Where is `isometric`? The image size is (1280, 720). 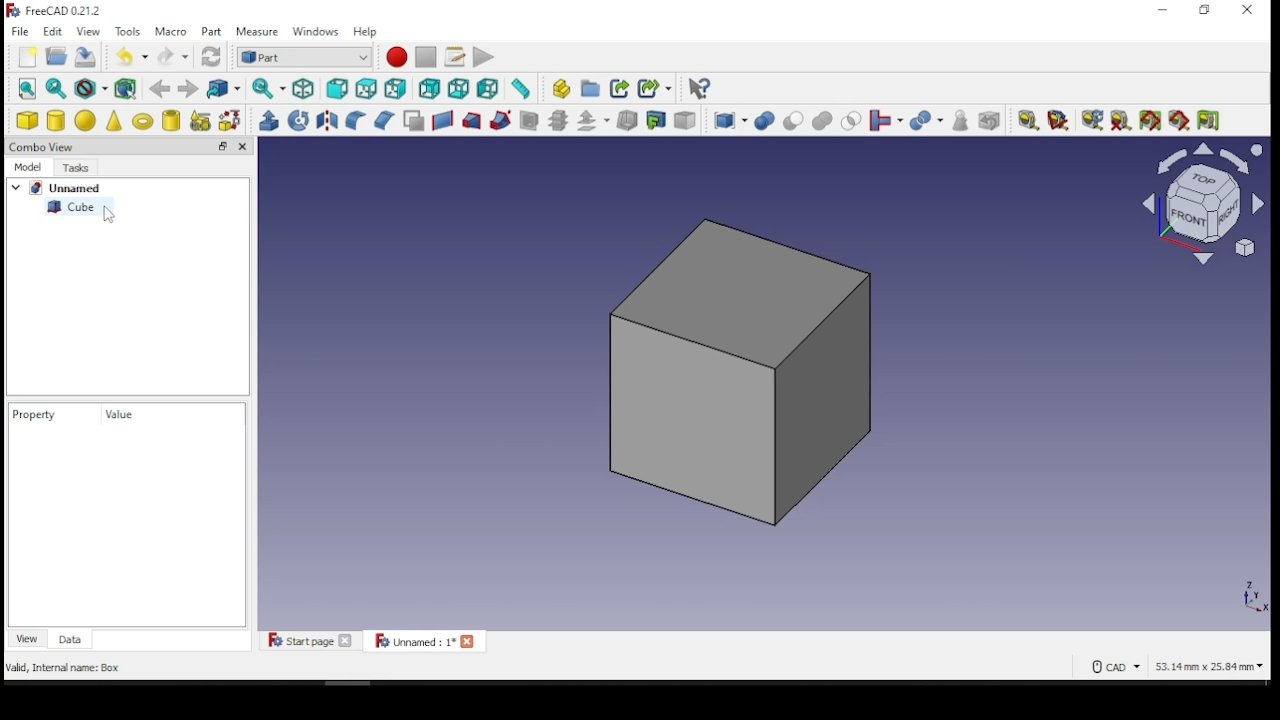 isometric is located at coordinates (304, 90).